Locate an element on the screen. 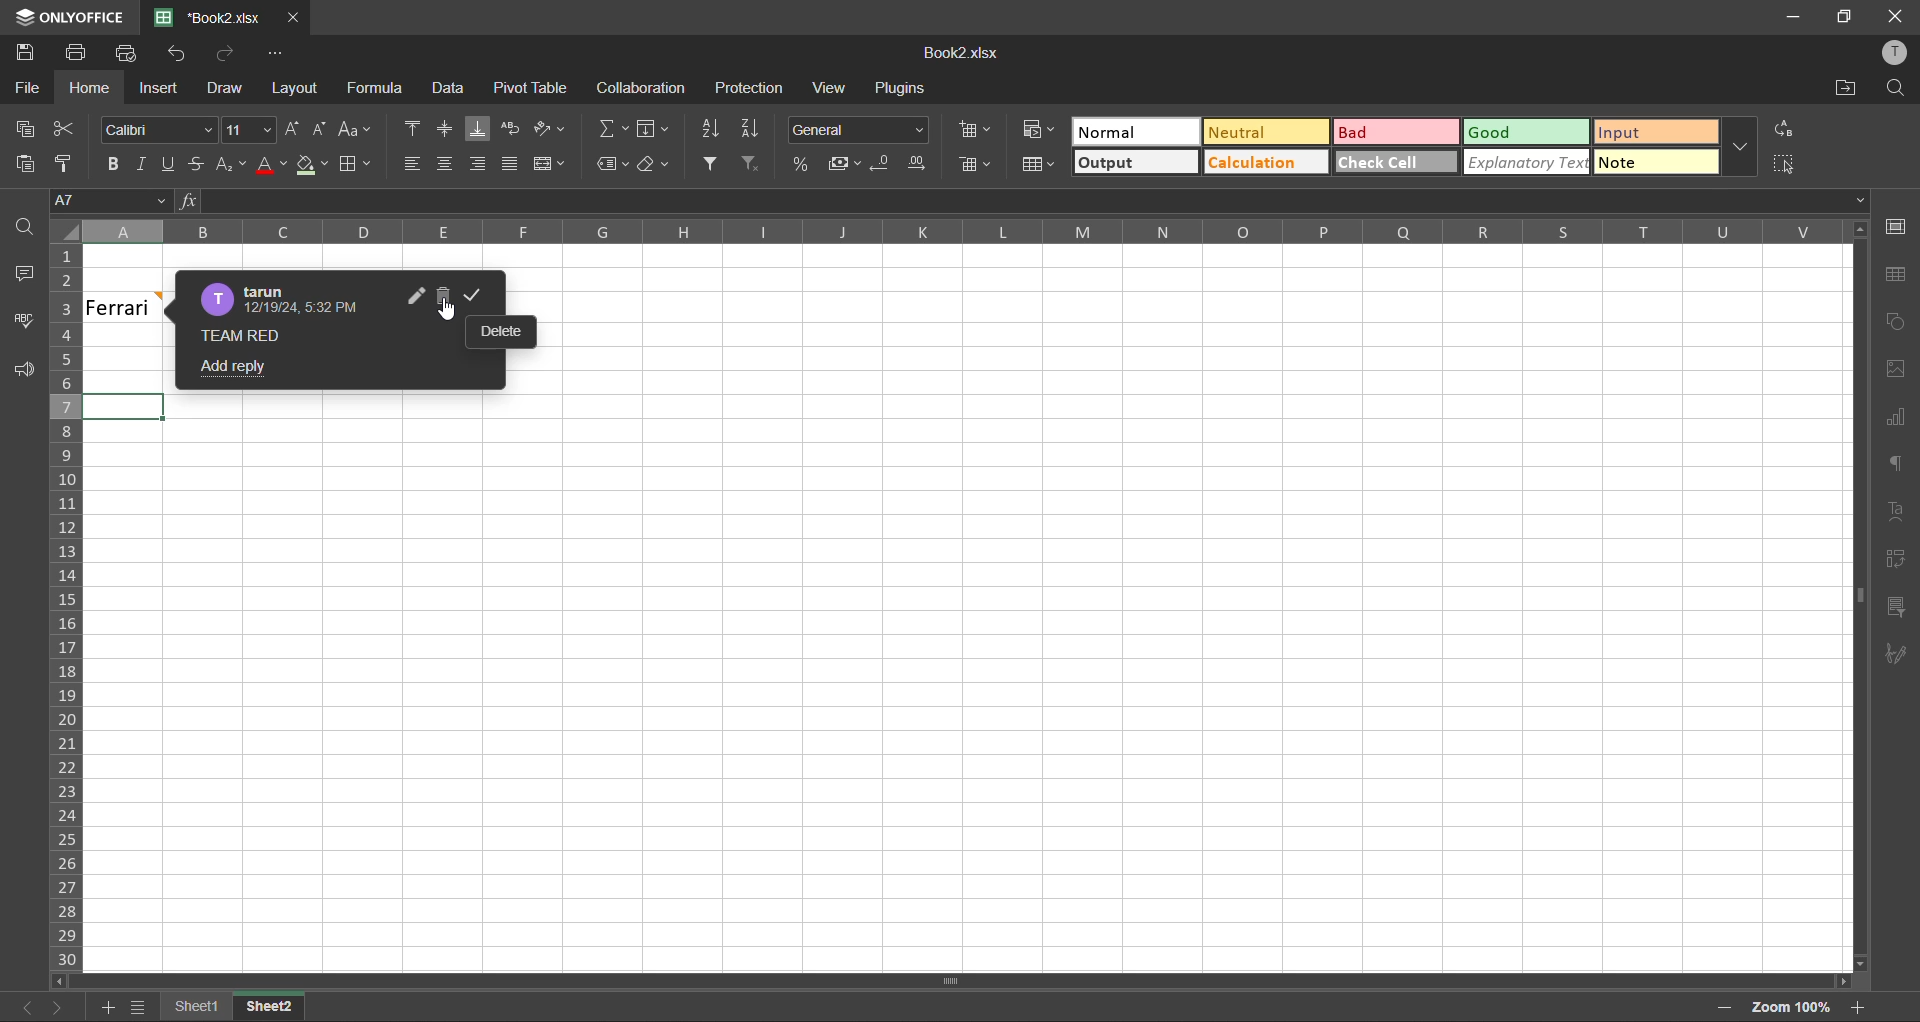  conditional formatting is located at coordinates (1040, 129).